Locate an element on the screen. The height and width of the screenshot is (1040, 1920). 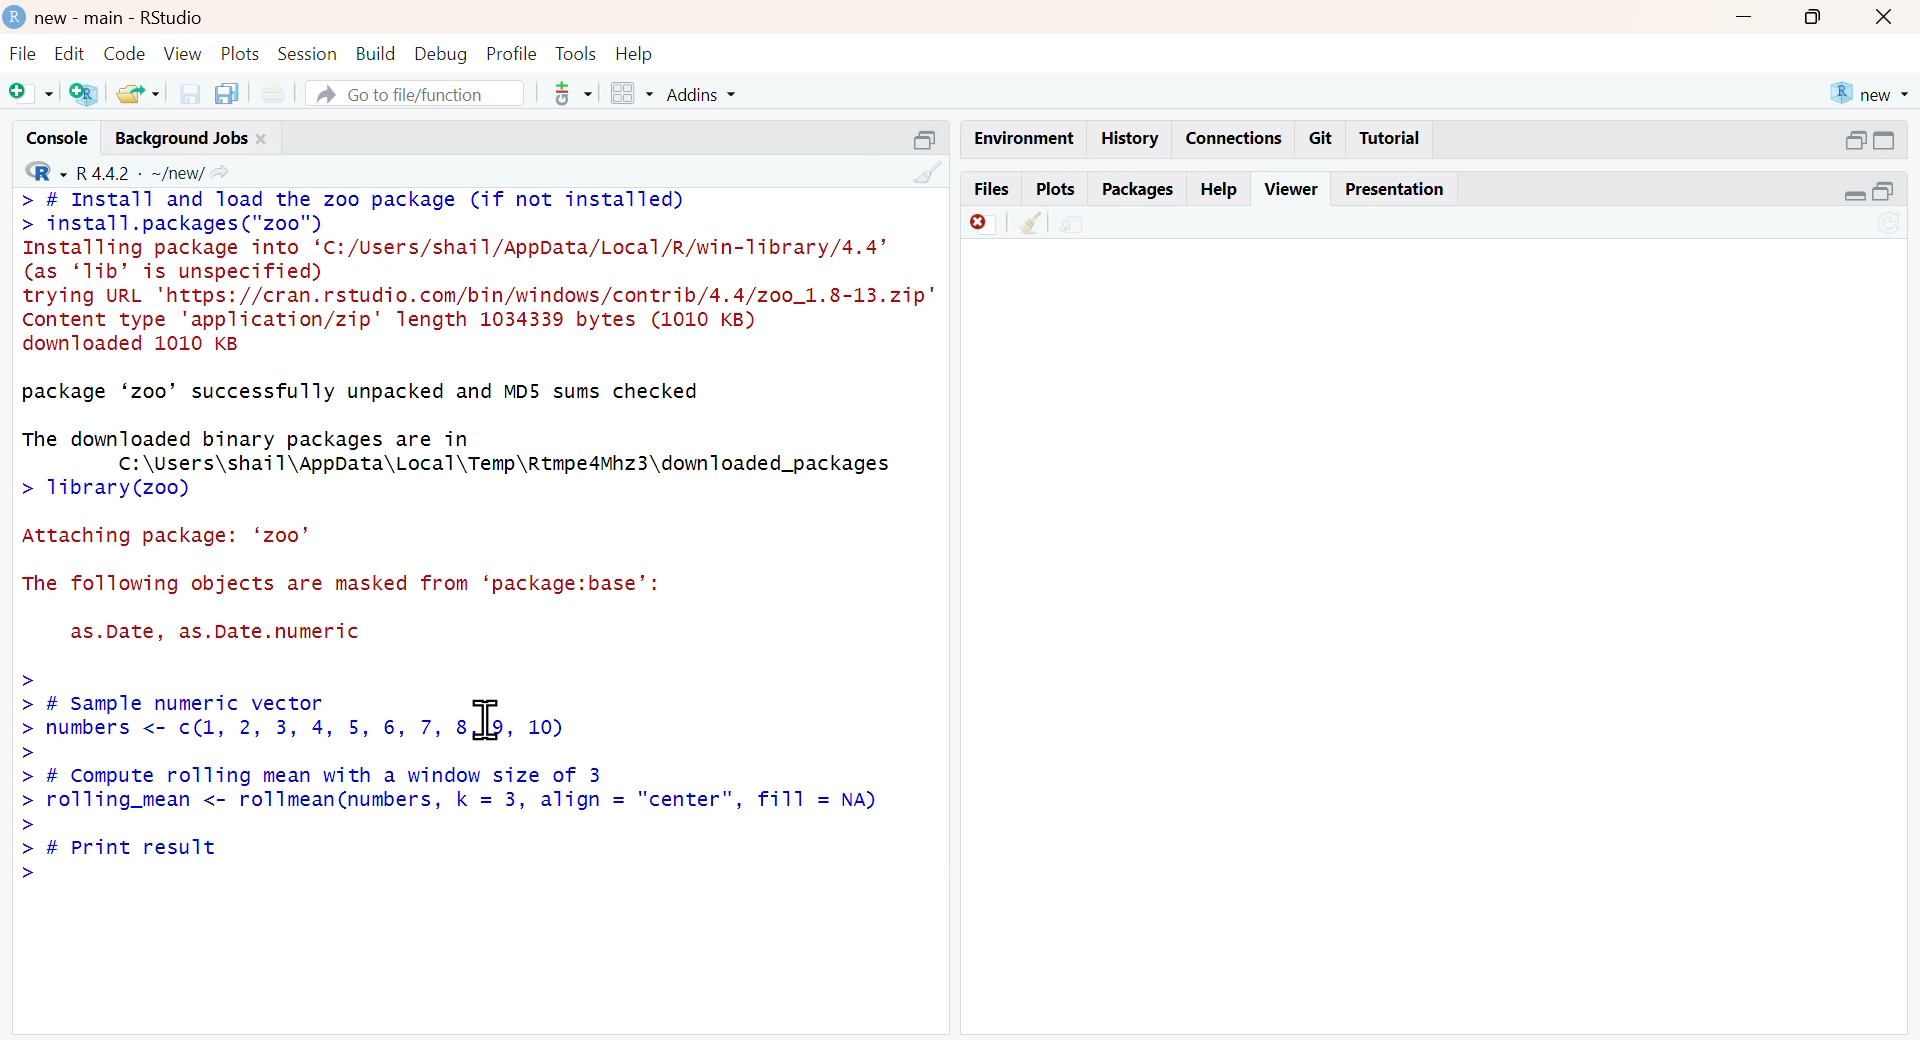
Collapse/expand  is located at coordinates (1854, 195).